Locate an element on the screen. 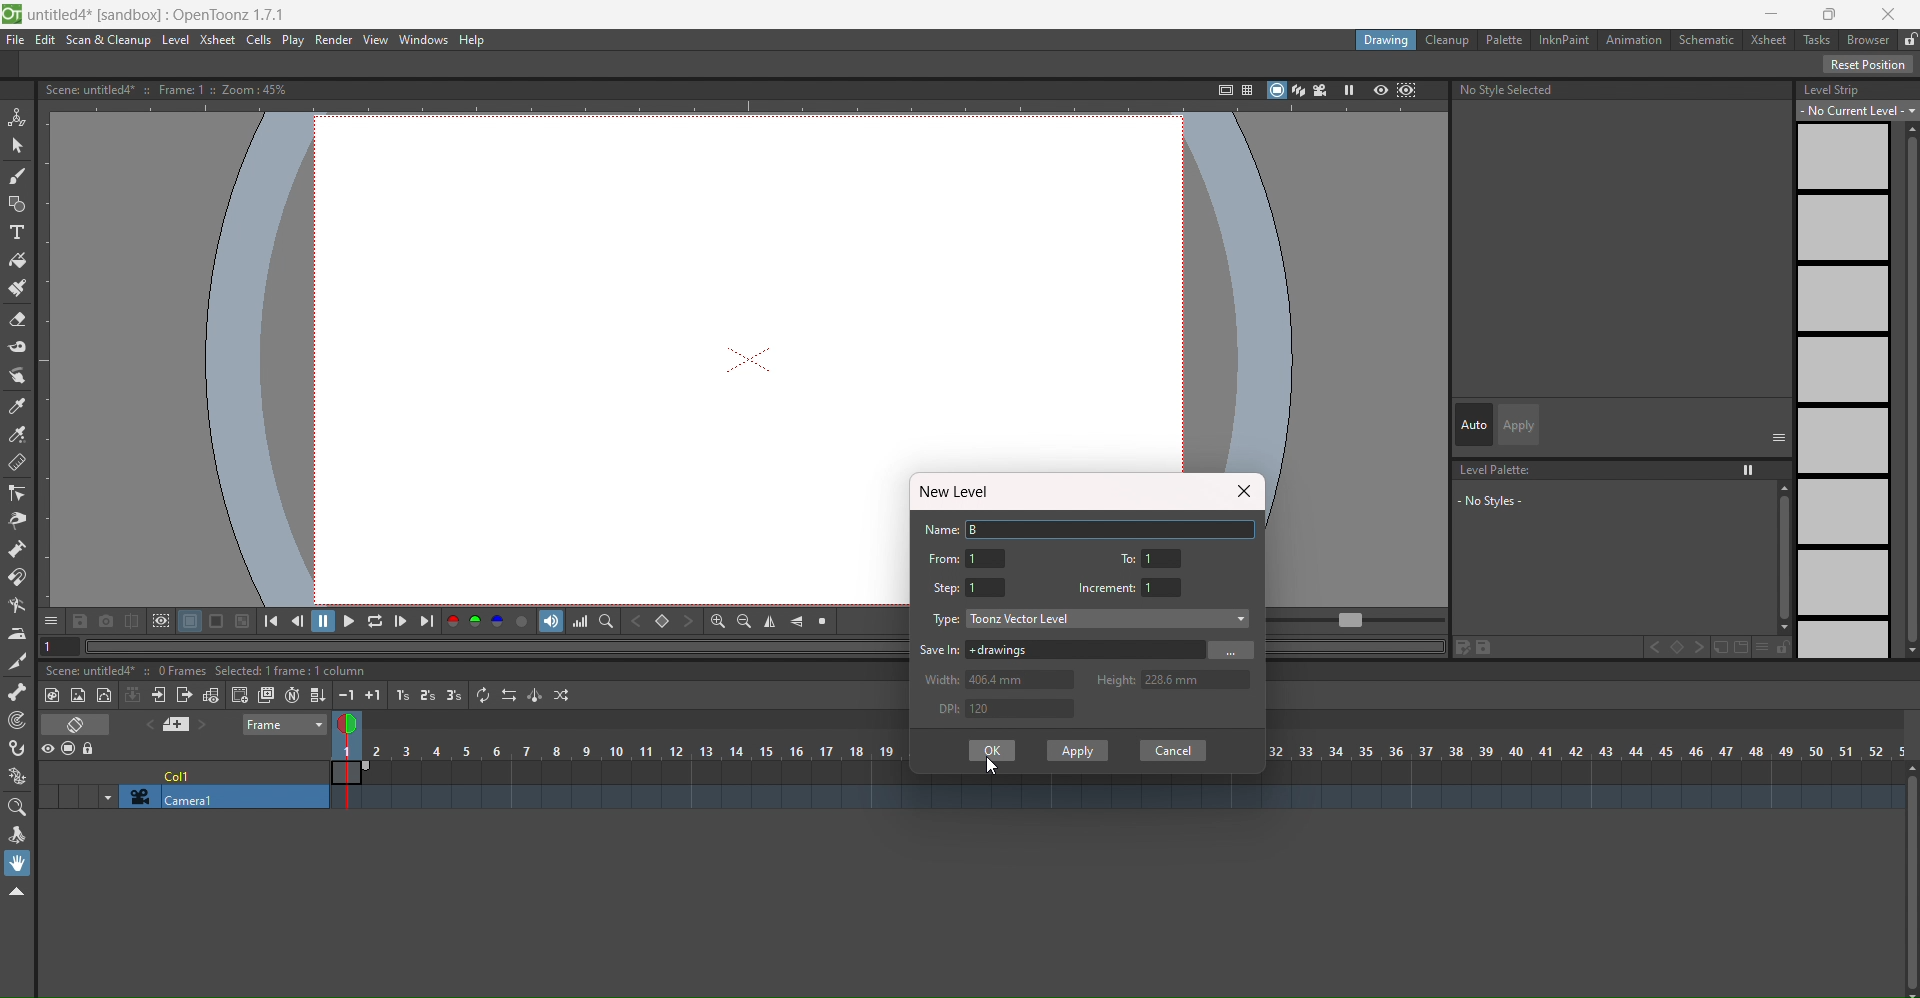 The height and width of the screenshot is (998, 1920). 120 is located at coordinates (1023, 709).